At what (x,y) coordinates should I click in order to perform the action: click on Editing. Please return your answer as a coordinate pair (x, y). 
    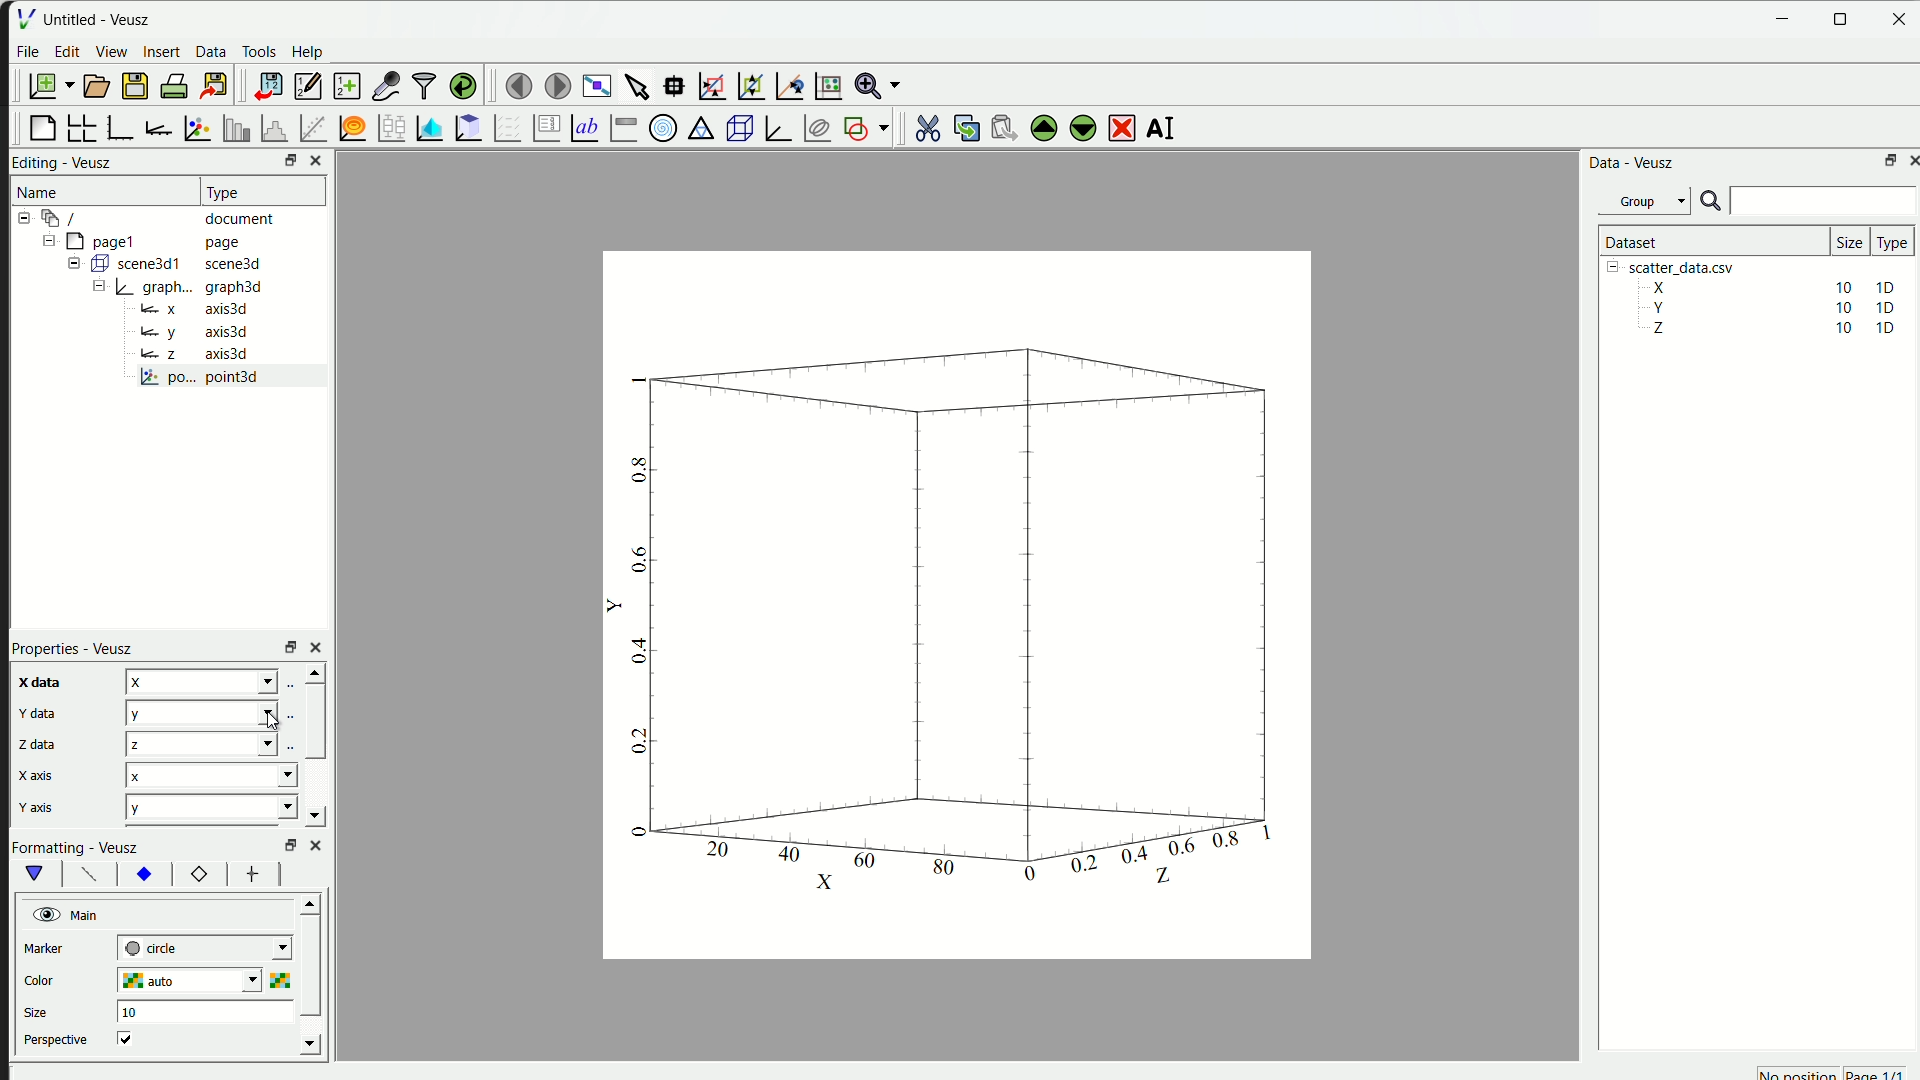
    Looking at the image, I should click on (36, 161).